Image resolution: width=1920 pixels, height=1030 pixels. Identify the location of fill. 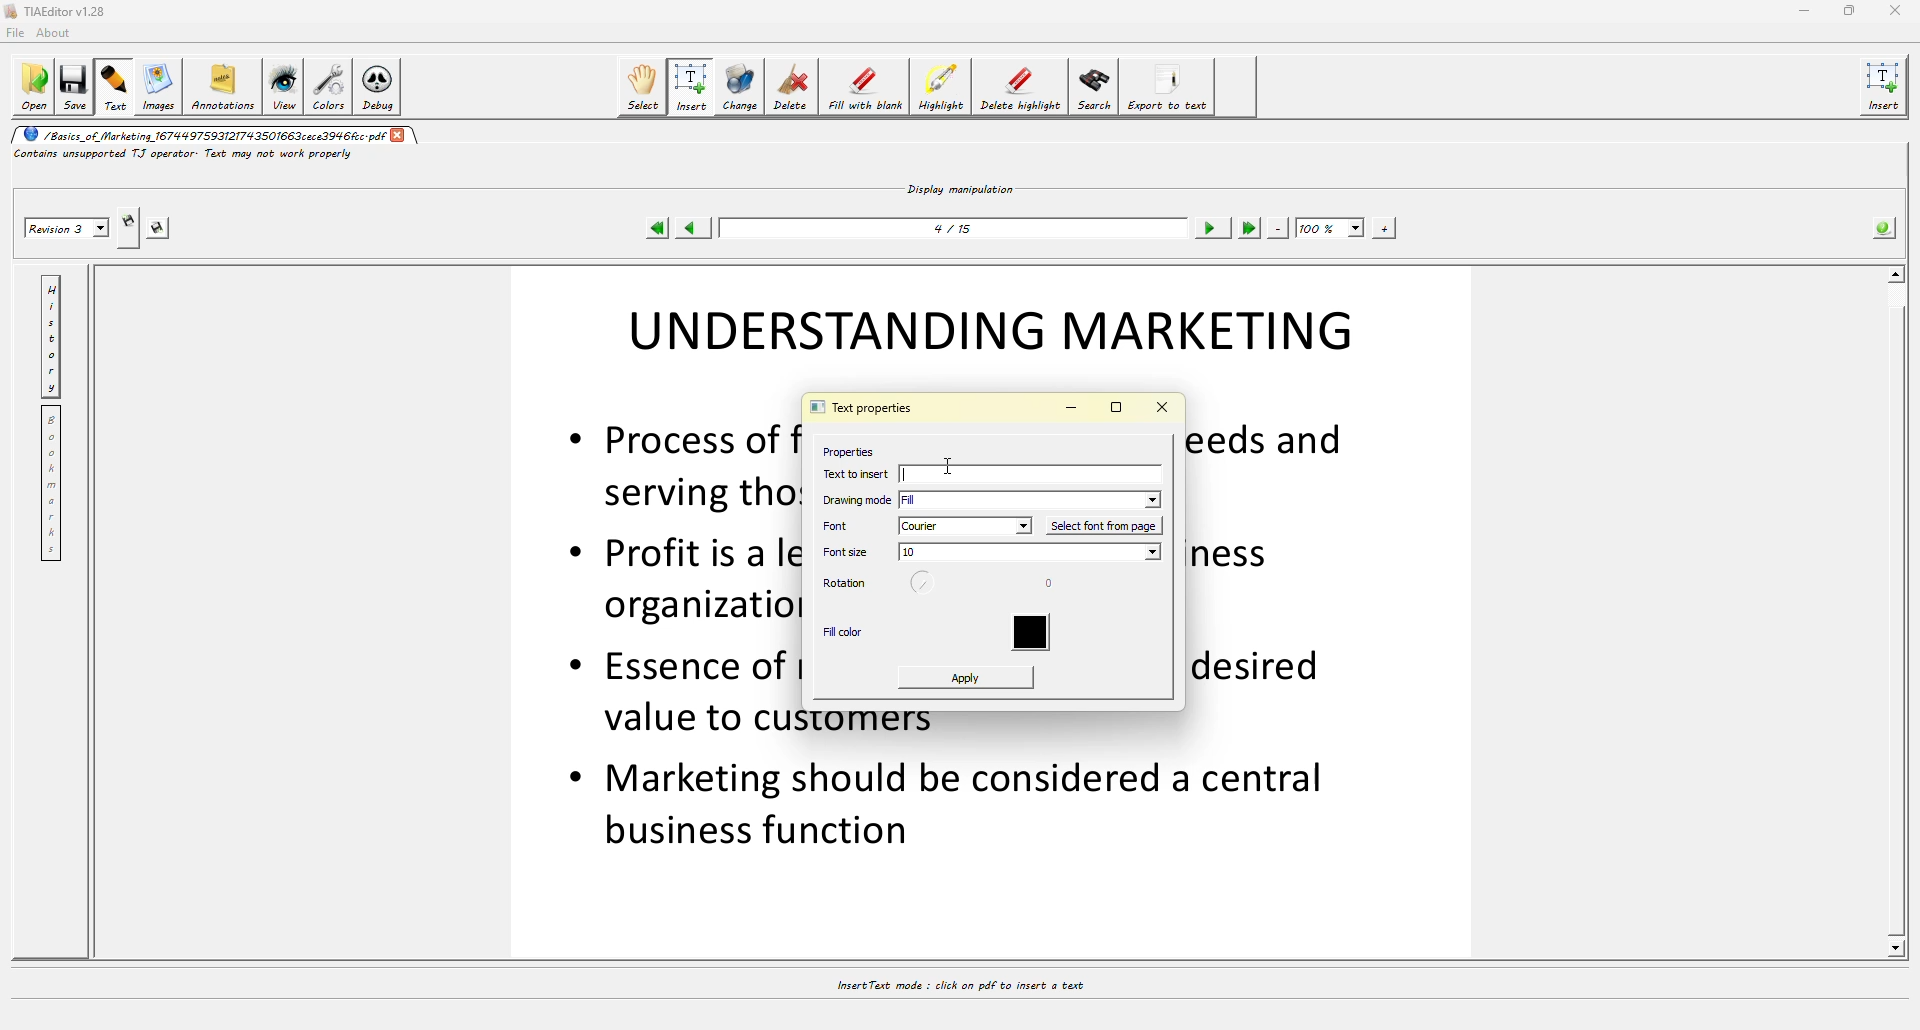
(1033, 499).